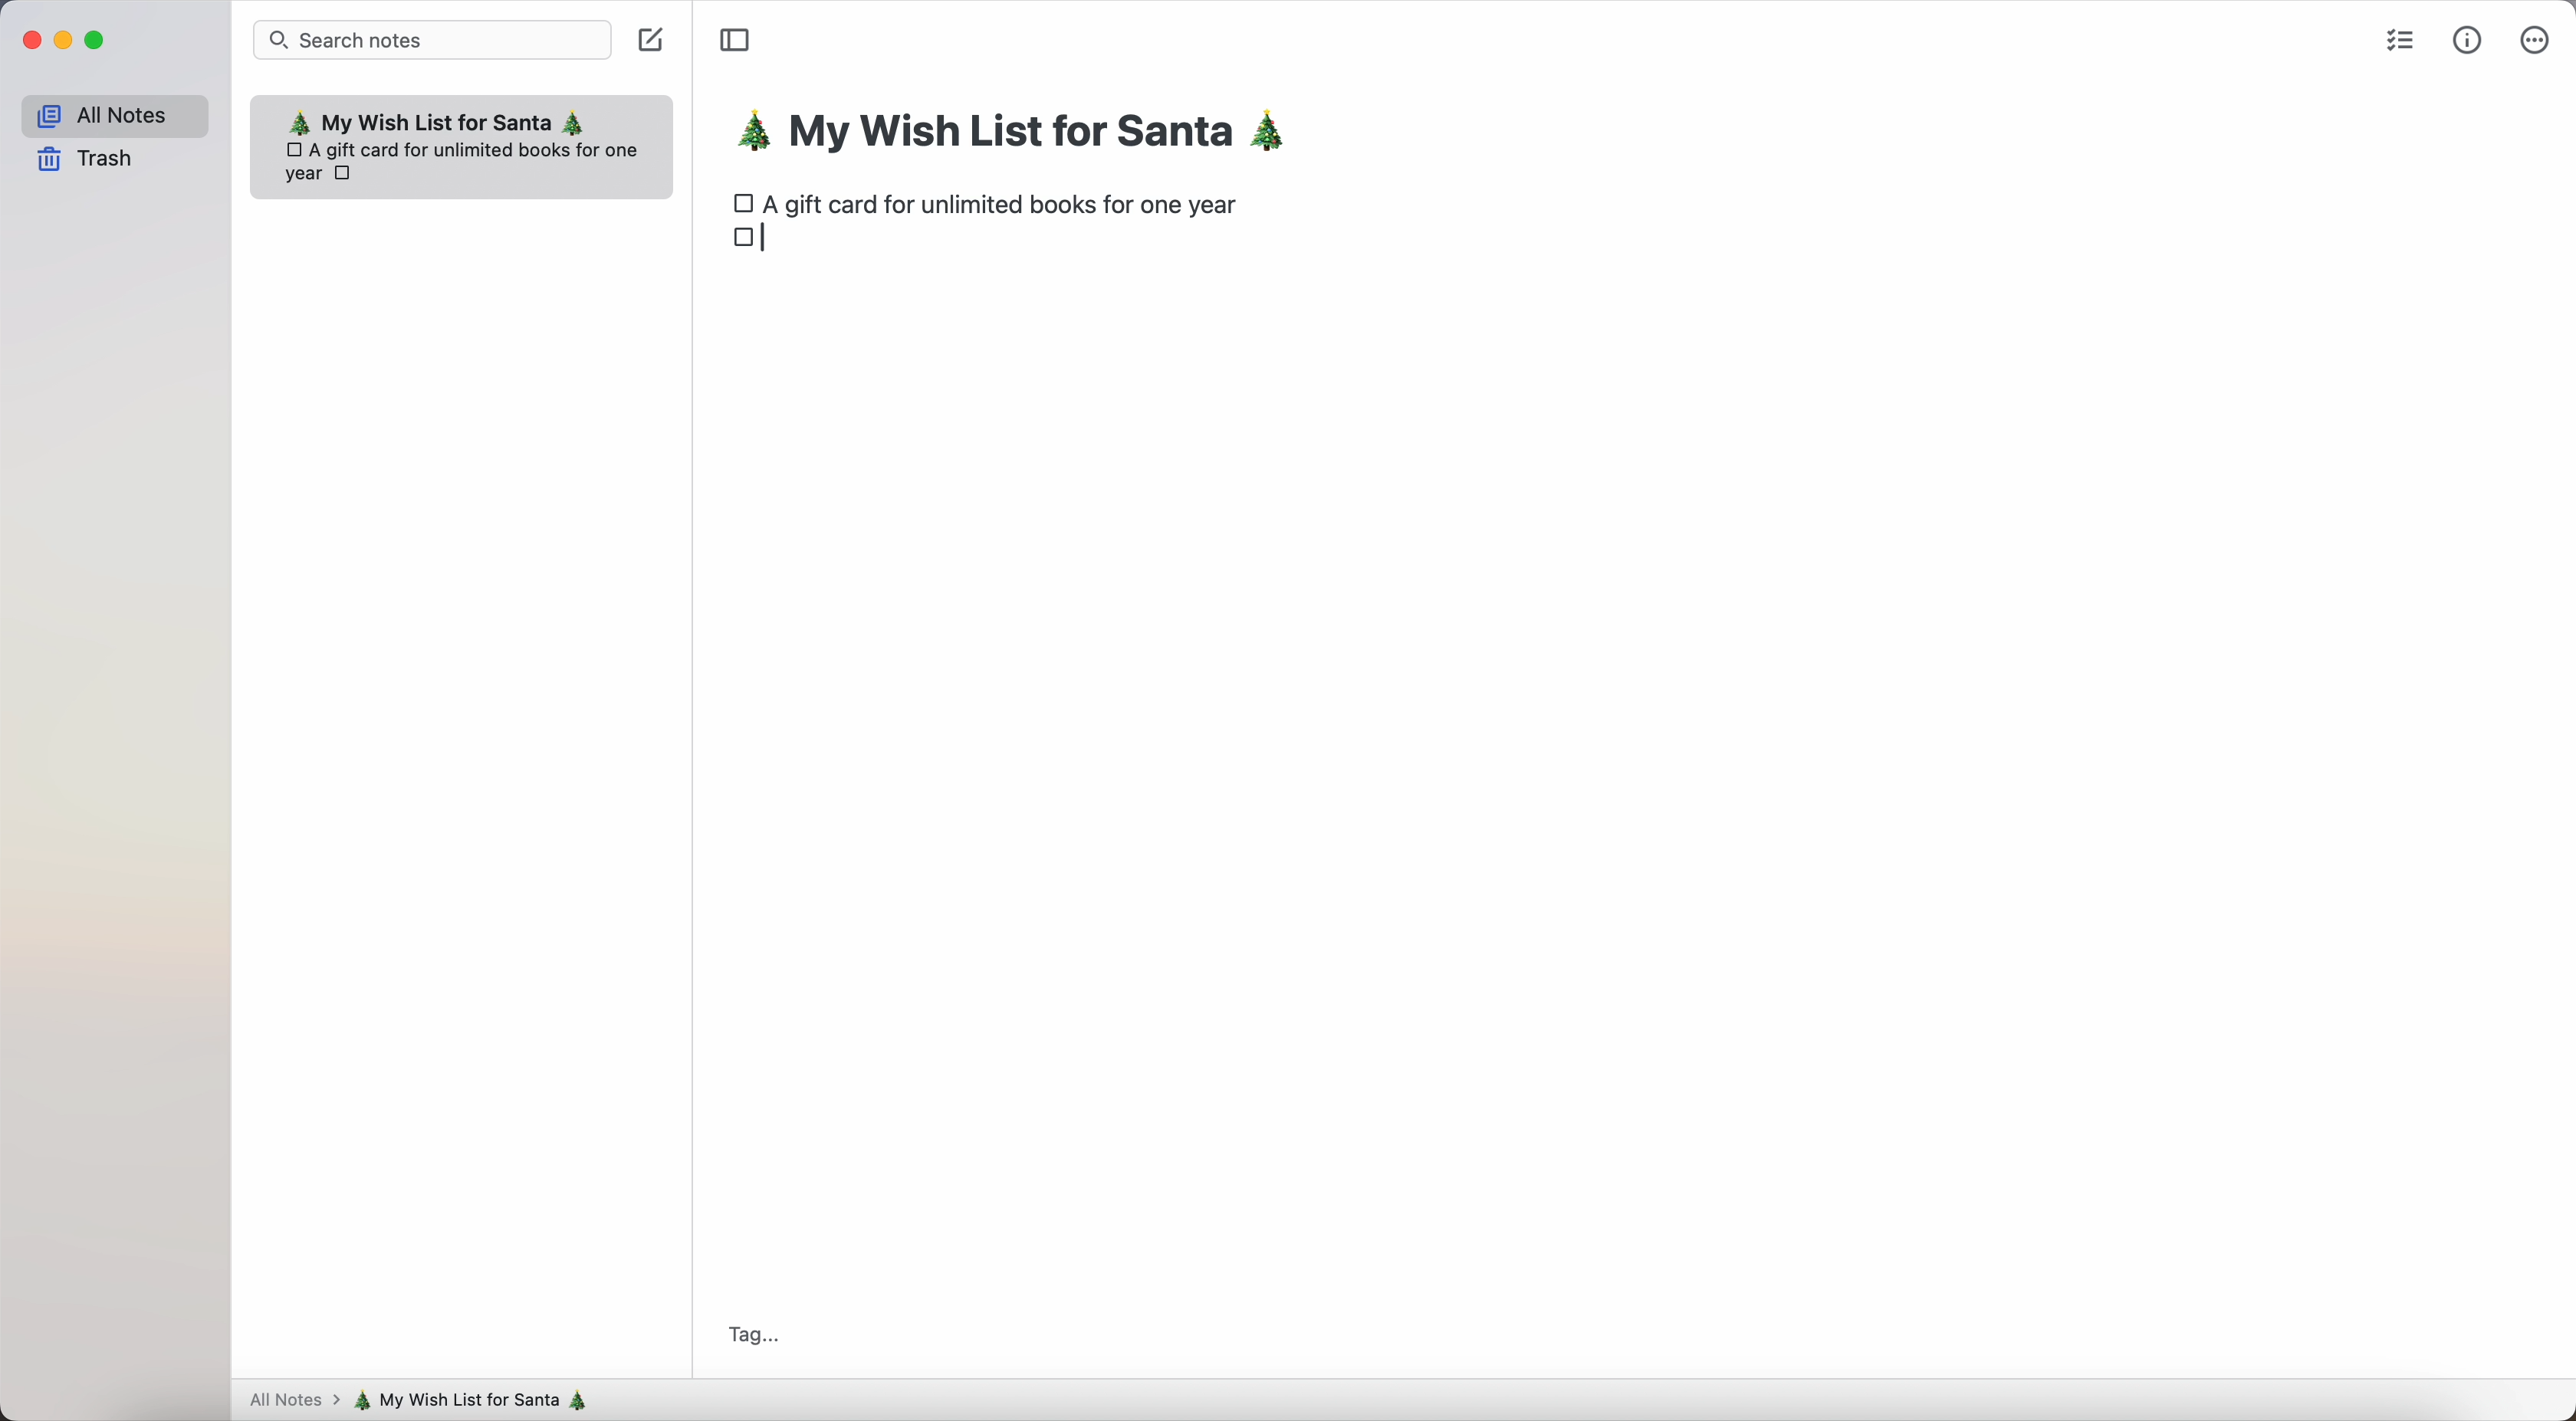 The image size is (2576, 1421). Describe the element at coordinates (746, 244) in the screenshot. I see `checkbox` at that location.